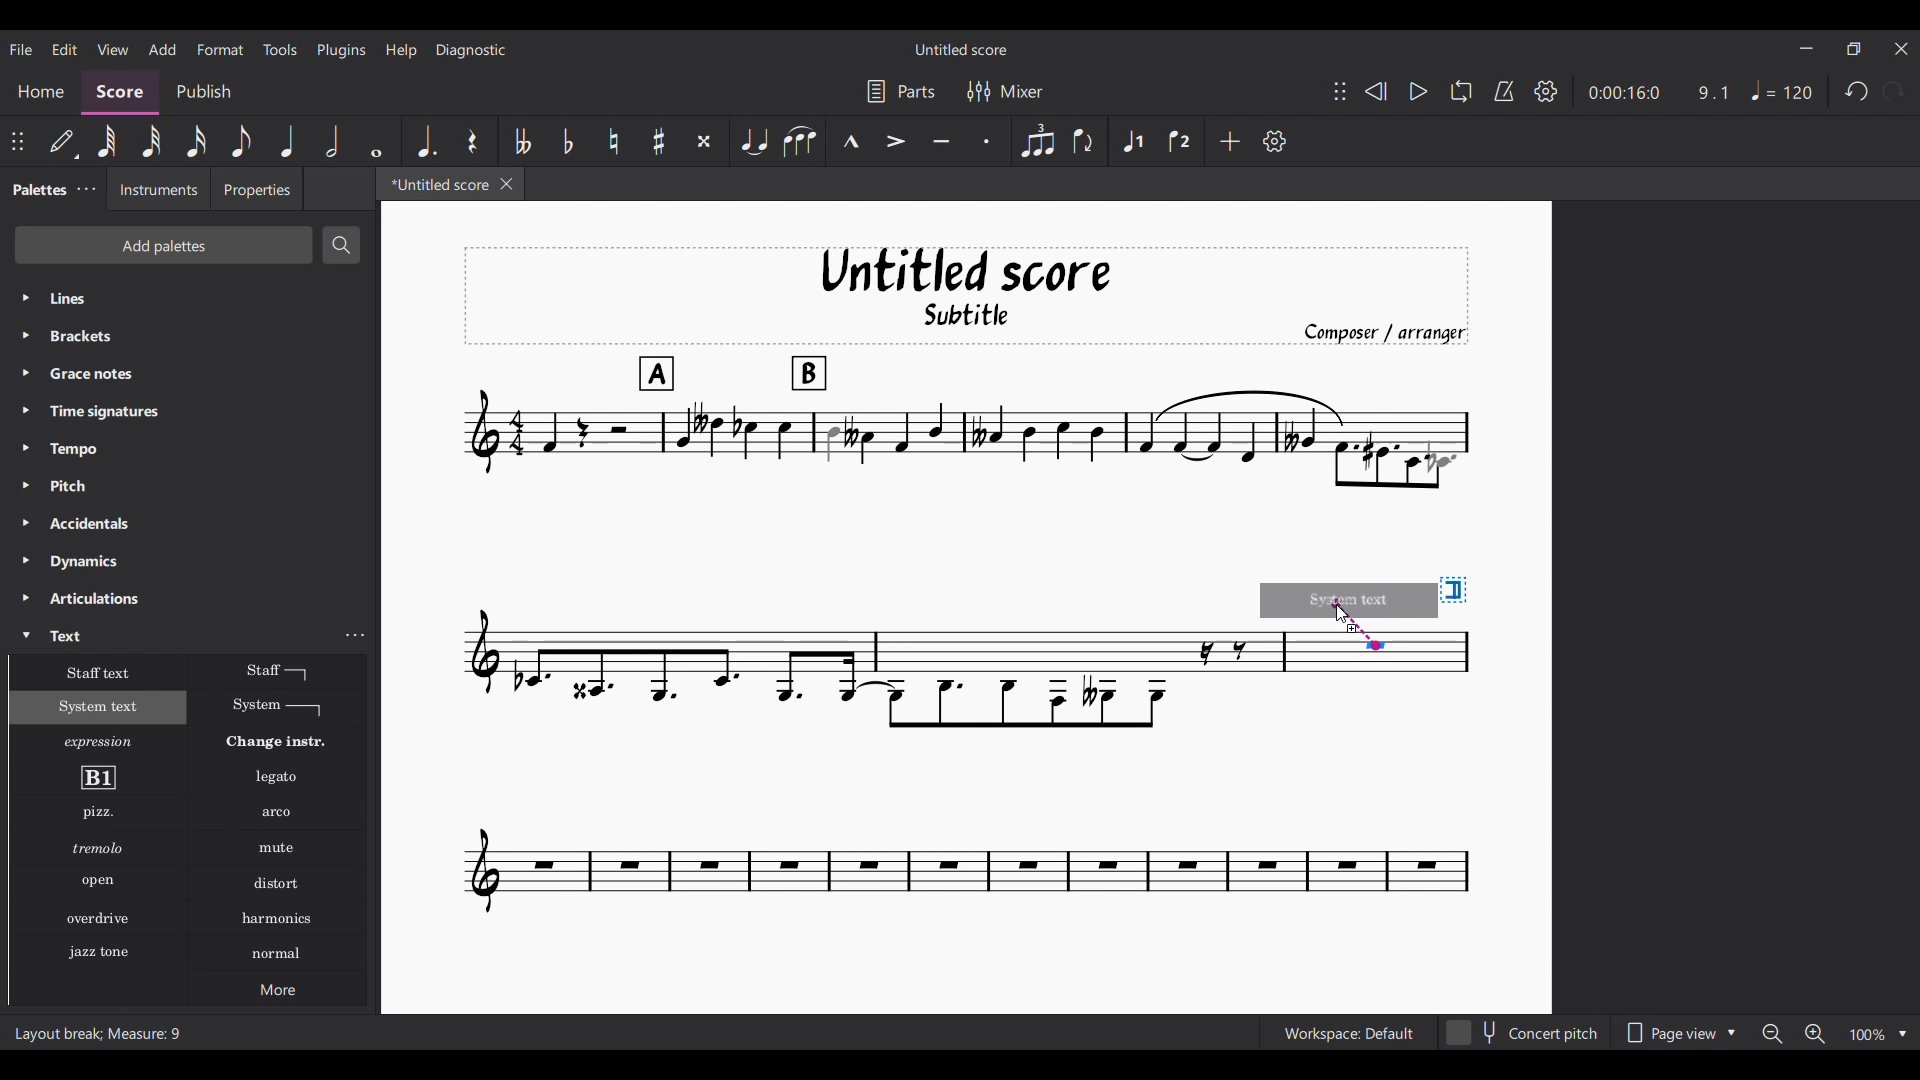  Describe the element at coordinates (257, 188) in the screenshot. I see `Properties` at that location.